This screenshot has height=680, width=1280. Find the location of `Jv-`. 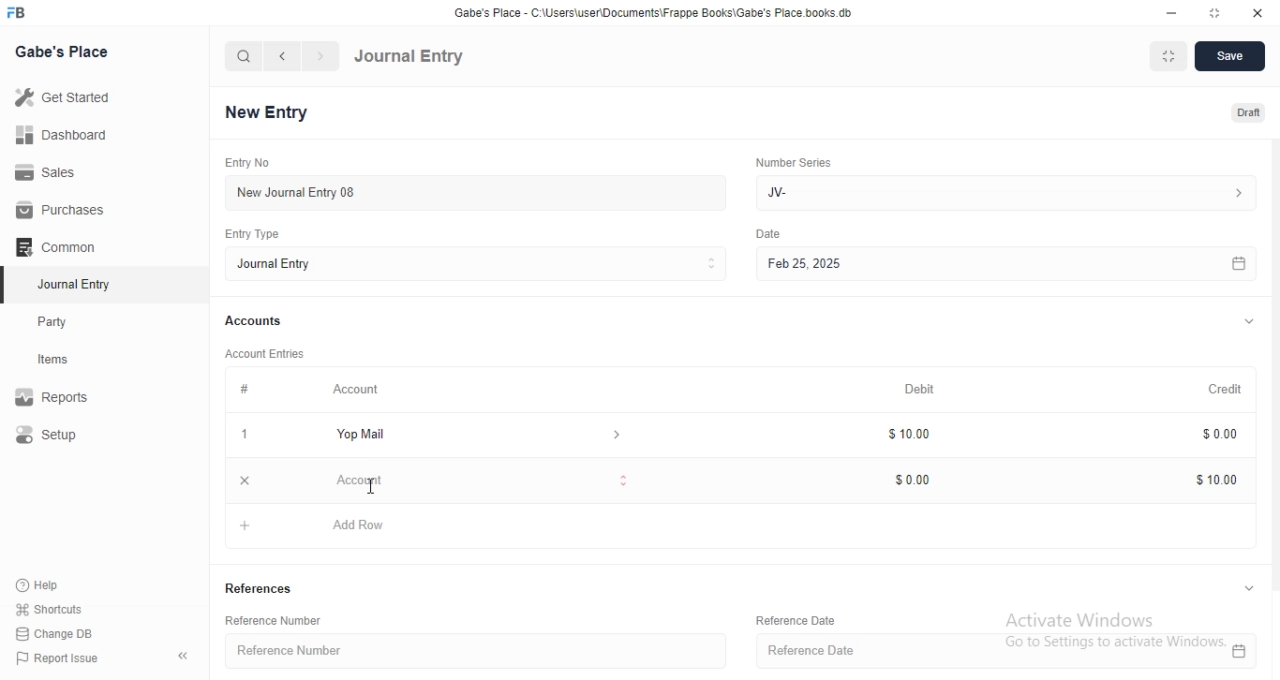

Jv- is located at coordinates (1010, 191).